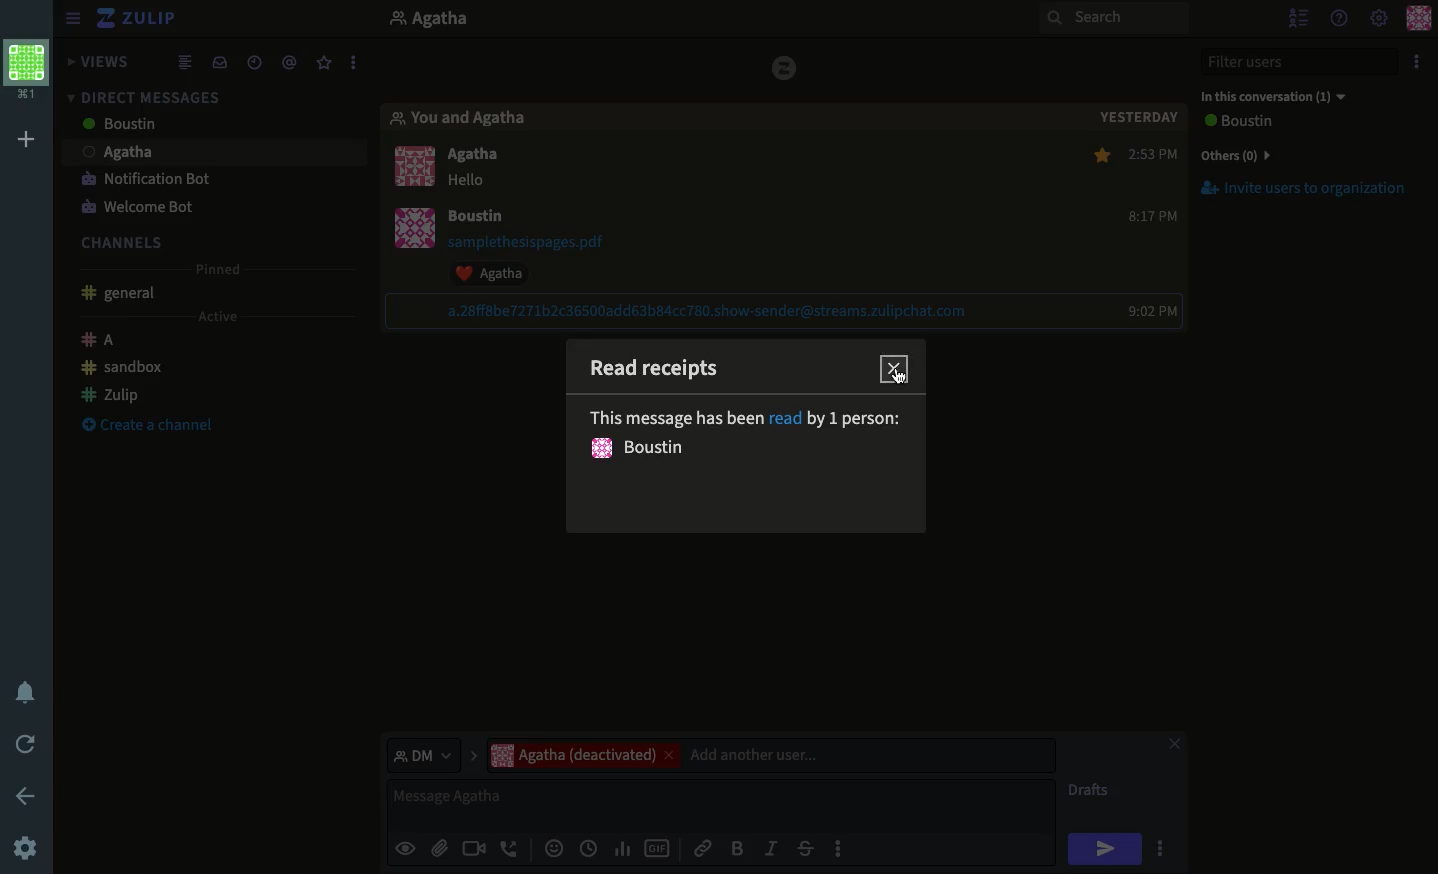 This screenshot has height=874, width=1438. What do you see at coordinates (325, 64) in the screenshot?
I see `Favorite` at bounding box center [325, 64].